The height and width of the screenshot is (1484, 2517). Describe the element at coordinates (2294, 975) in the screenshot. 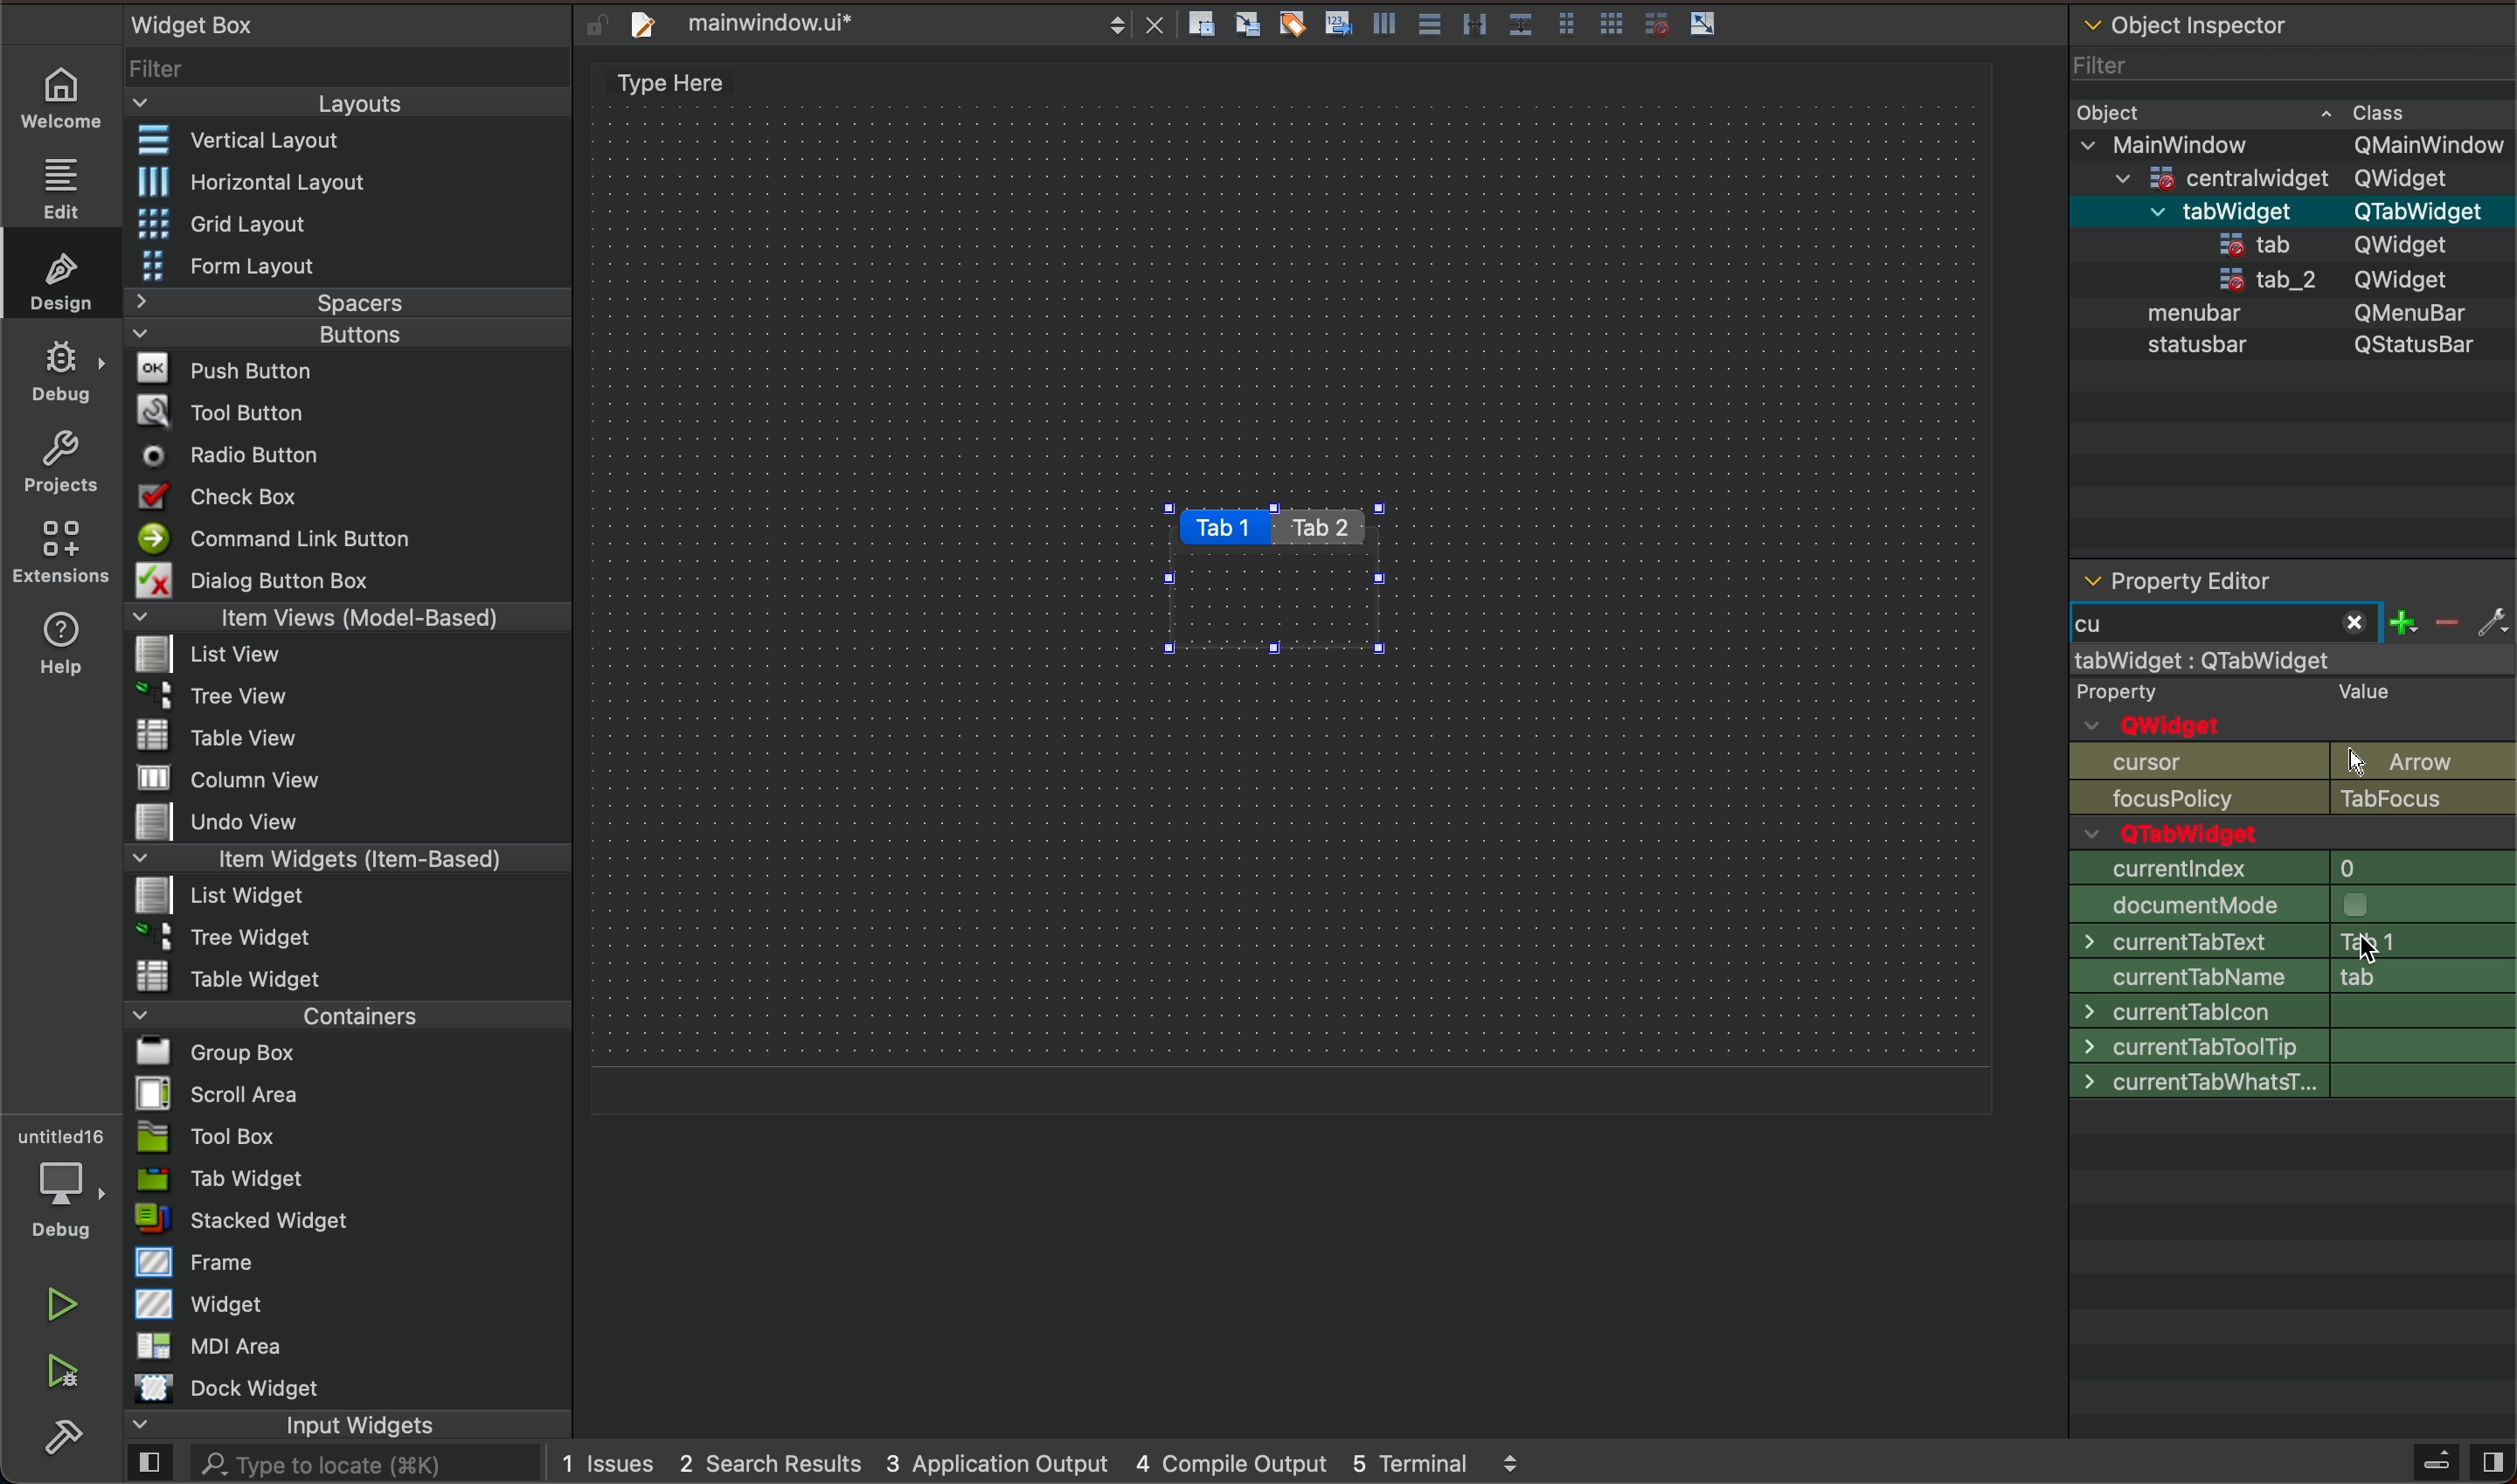

I see `` at that location.